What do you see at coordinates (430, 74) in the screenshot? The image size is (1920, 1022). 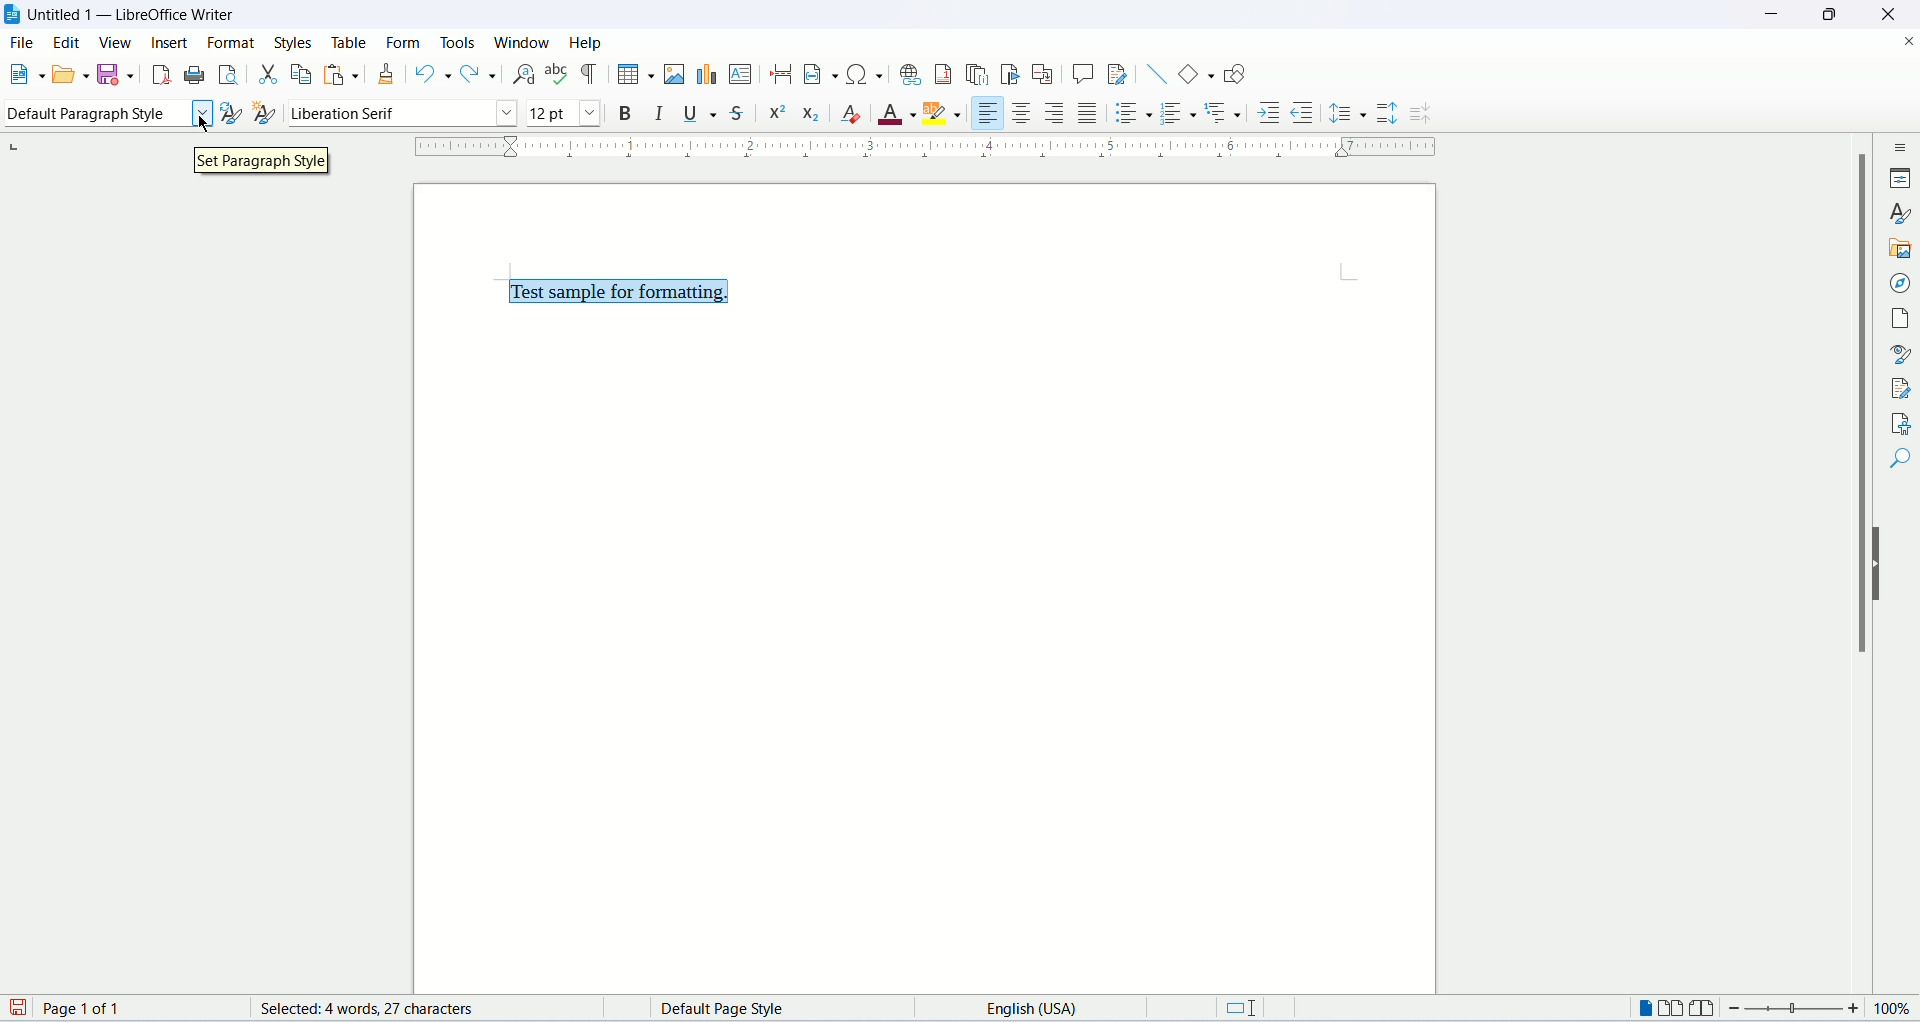 I see `undo` at bounding box center [430, 74].